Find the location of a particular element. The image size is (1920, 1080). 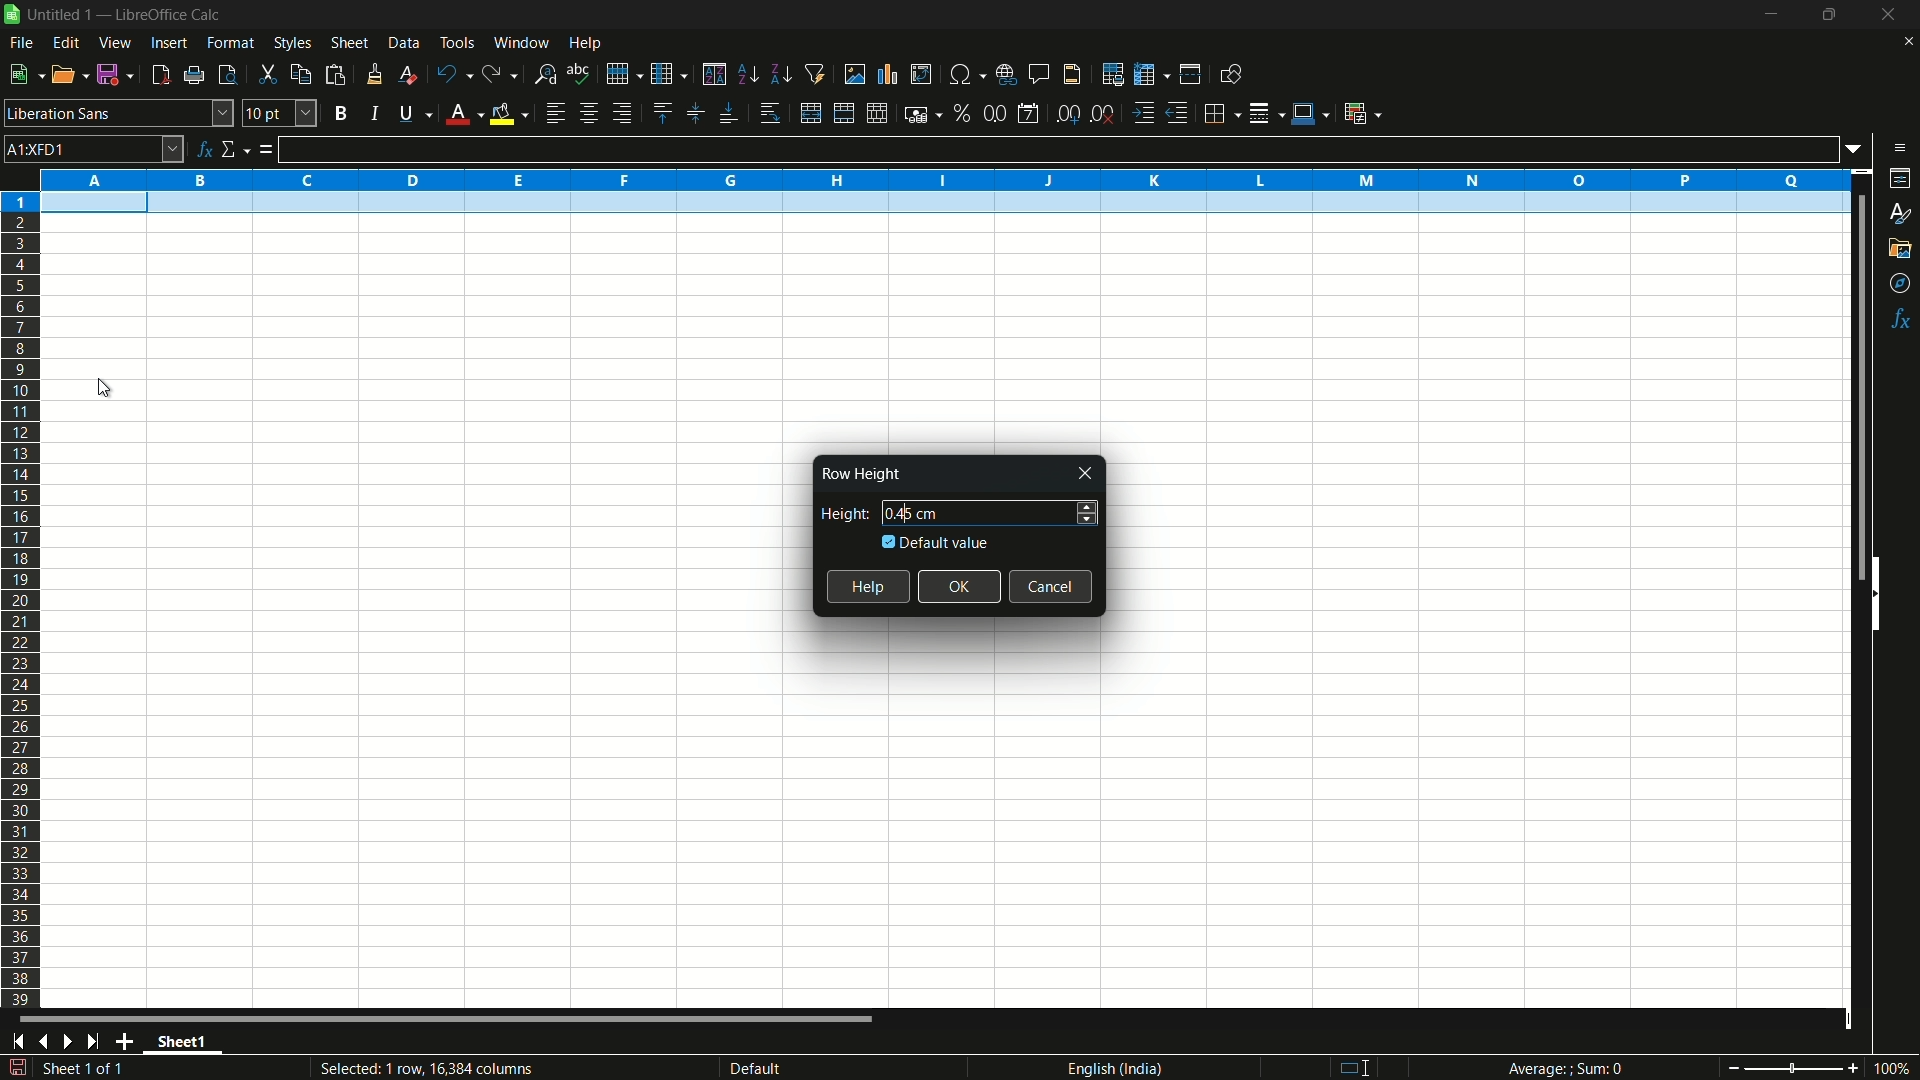

insert menu is located at coordinates (167, 43).